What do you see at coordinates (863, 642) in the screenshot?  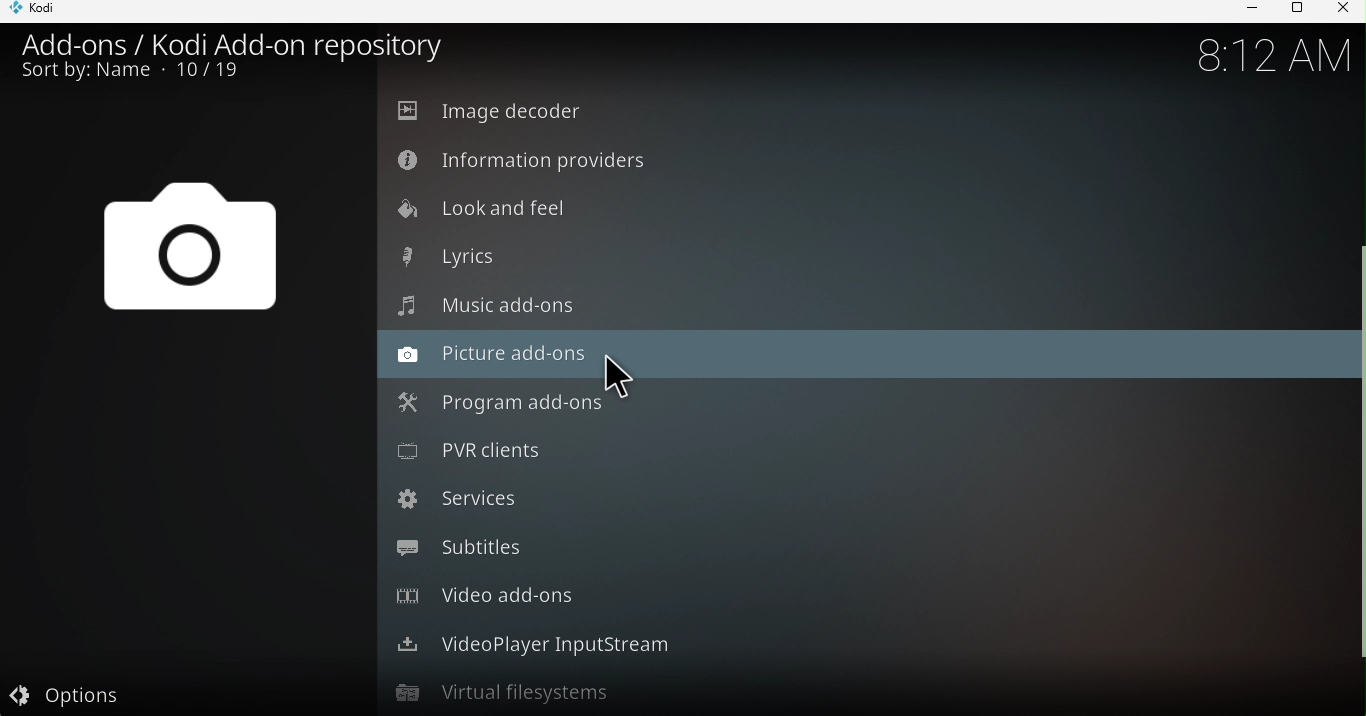 I see `VideoPlayer InputStream` at bounding box center [863, 642].